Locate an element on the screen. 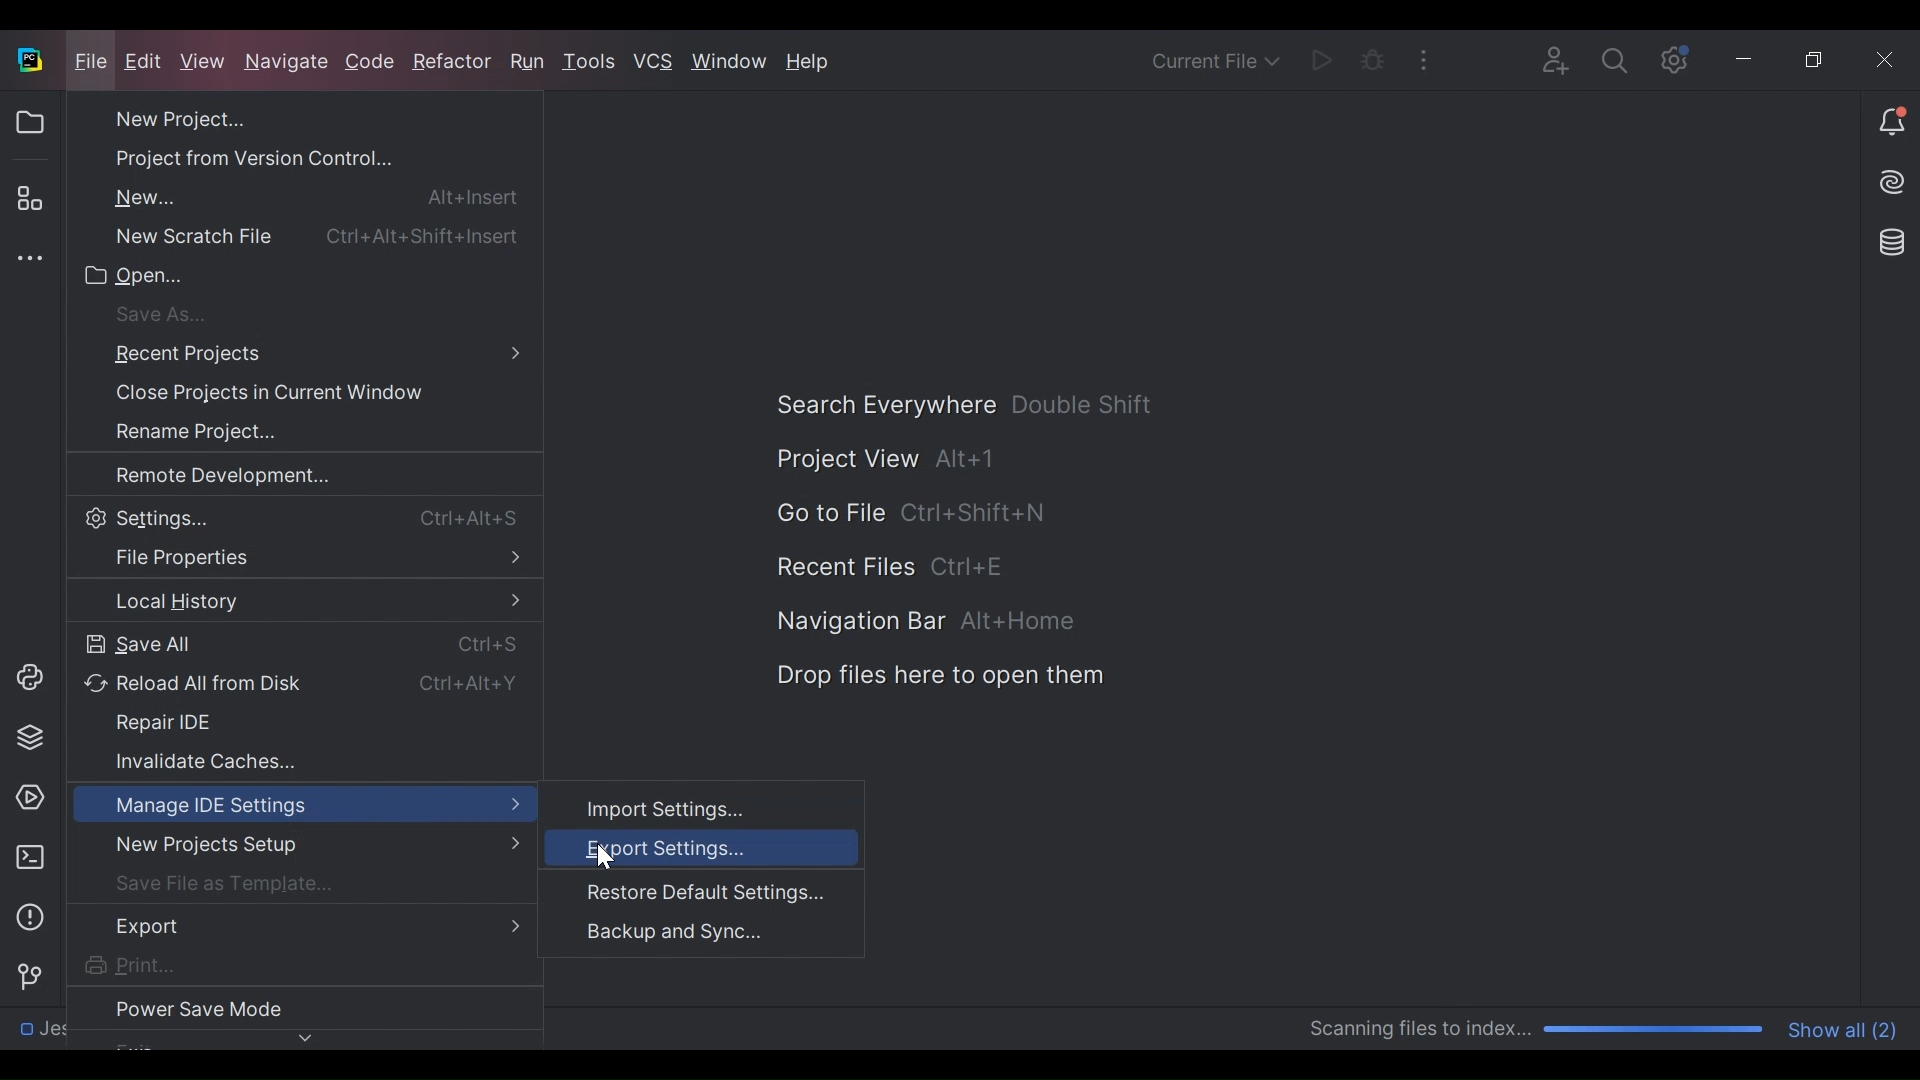 The image size is (1920, 1080). Close Projects in Current Window is located at coordinates (272, 395).